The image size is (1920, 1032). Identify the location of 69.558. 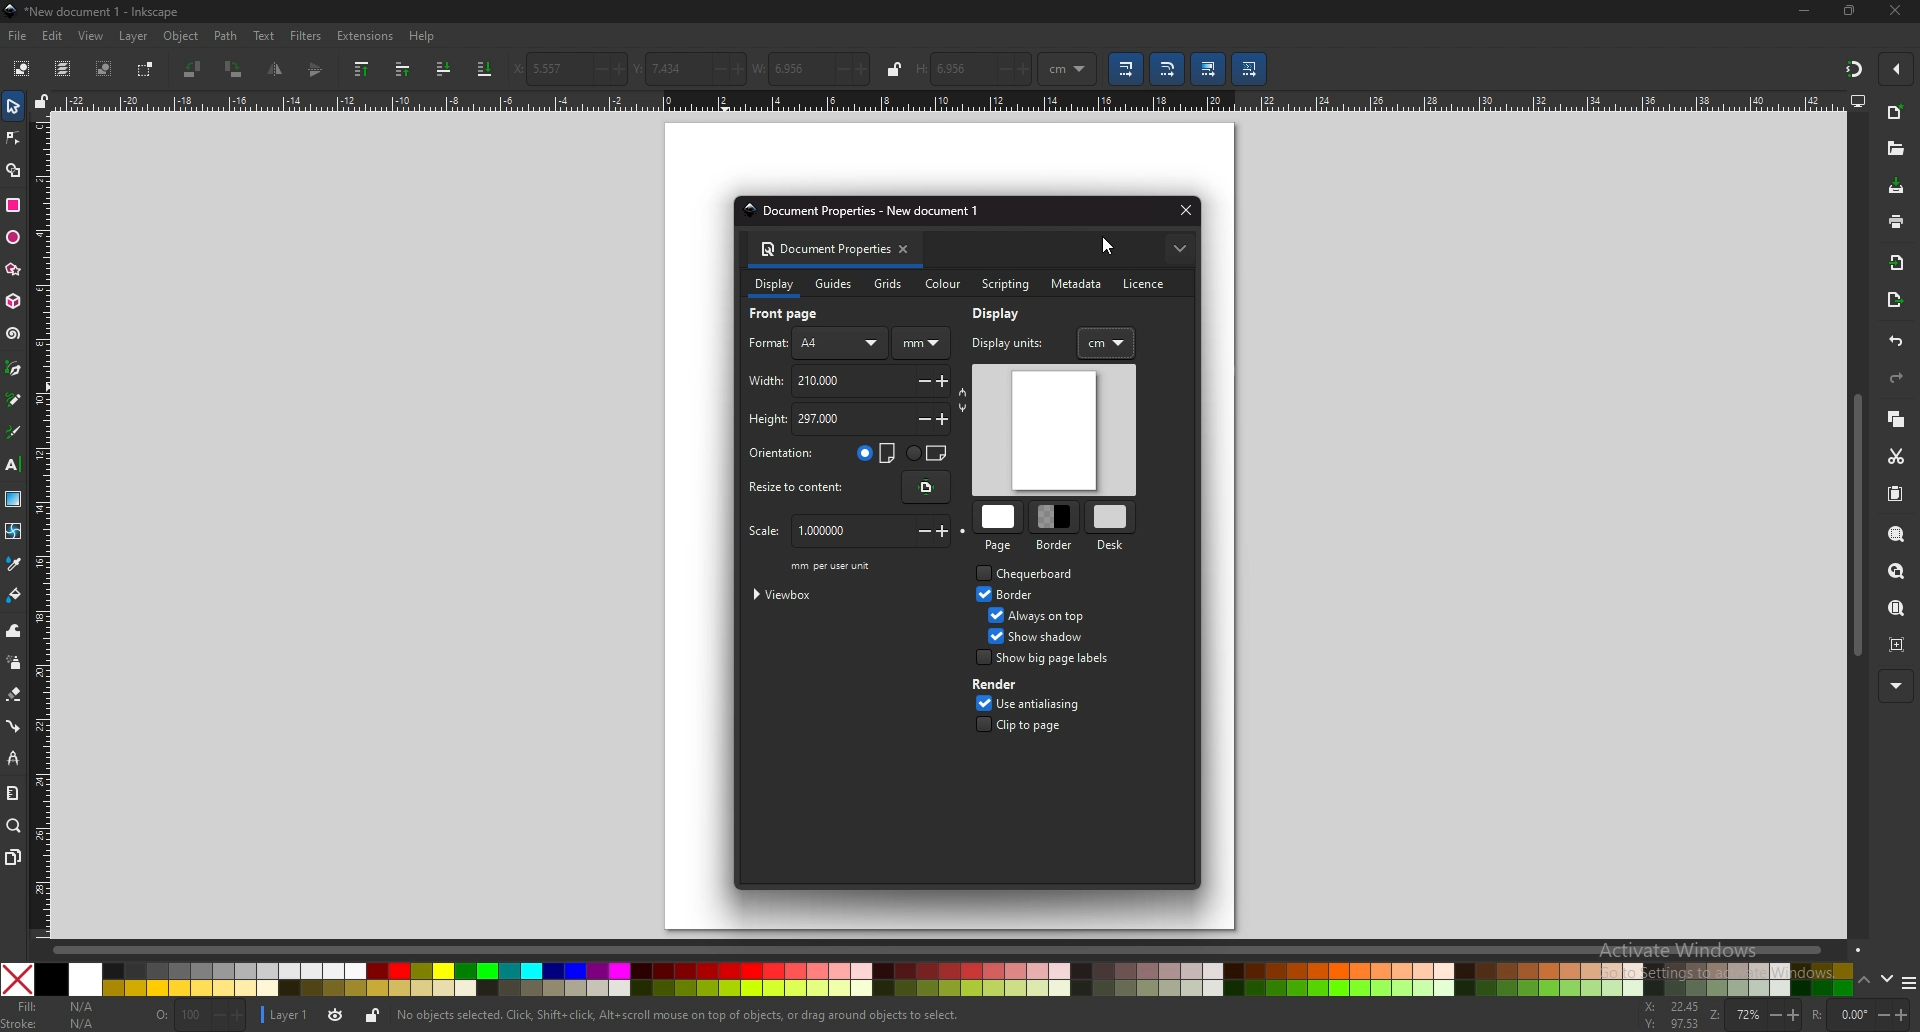
(960, 70).